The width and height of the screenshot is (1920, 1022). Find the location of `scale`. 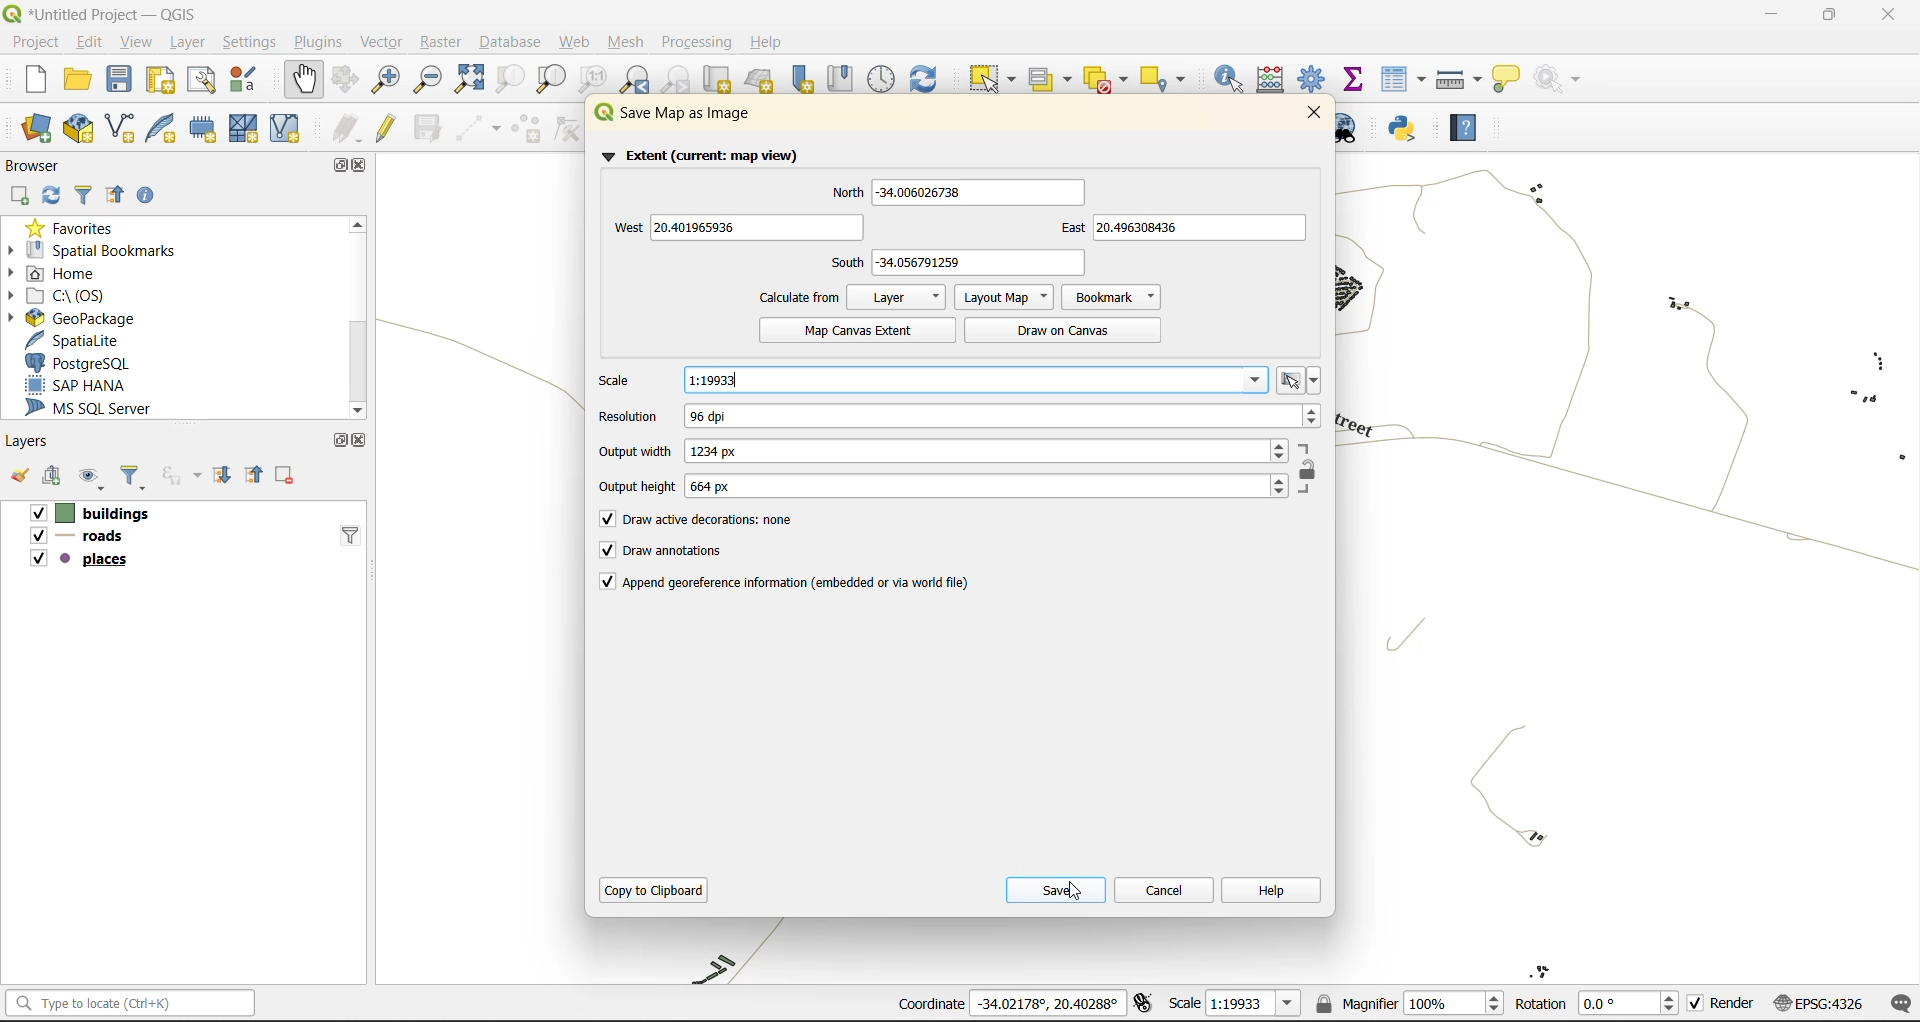

scale is located at coordinates (1229, 1004).